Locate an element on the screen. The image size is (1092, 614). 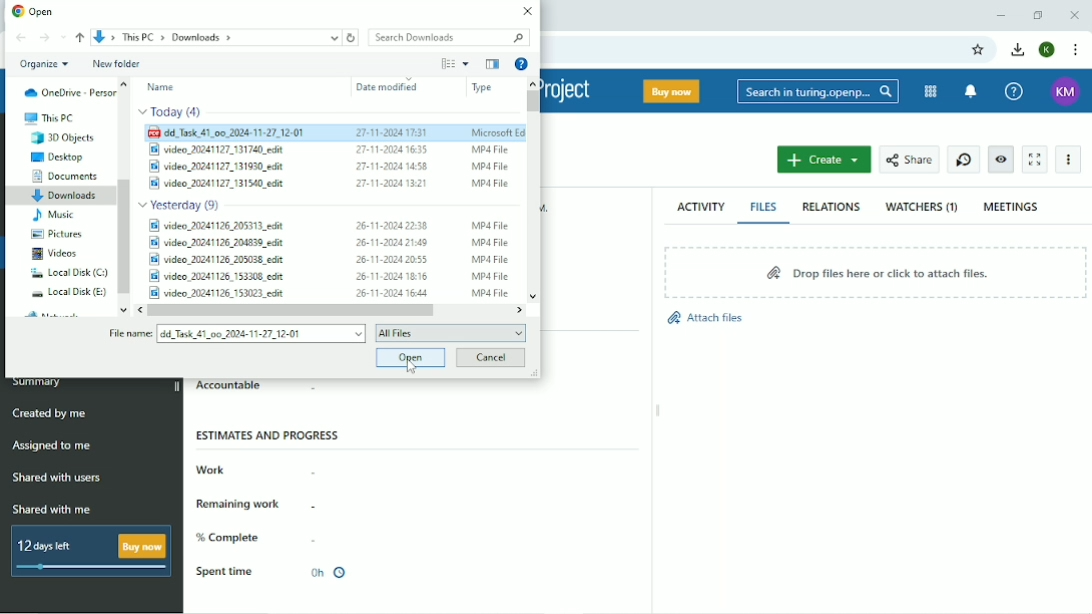
Accountable is located at coordinates (229, 387).